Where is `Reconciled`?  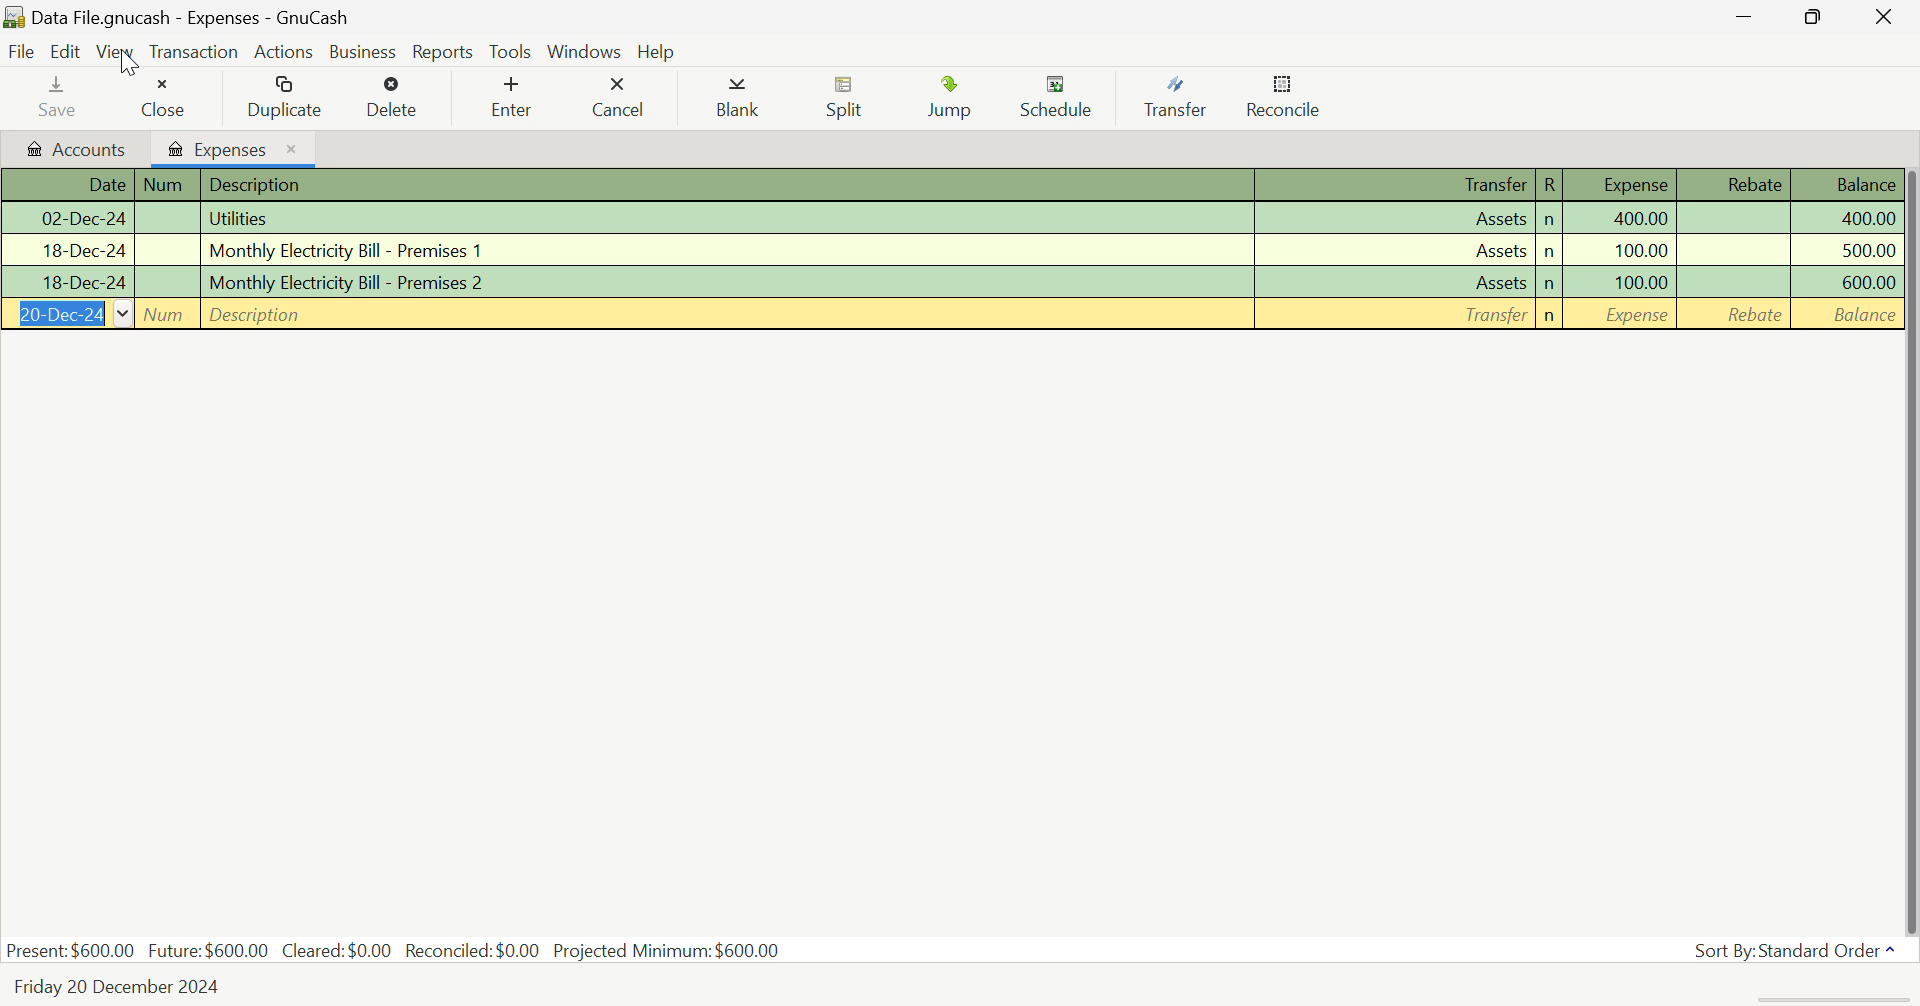
Reconciled is located at coordinates (473, 951).